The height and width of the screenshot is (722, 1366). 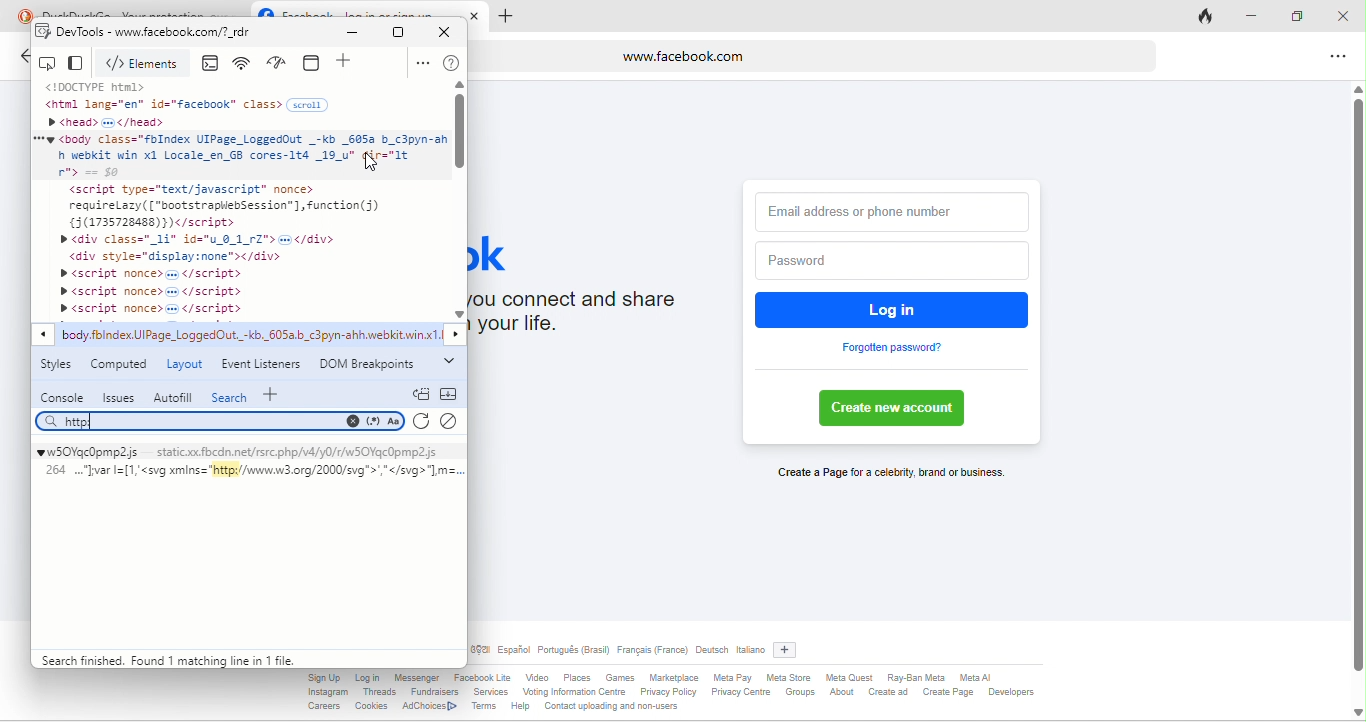 I want to click on dom breakpoints, so click(x=368, y=367).